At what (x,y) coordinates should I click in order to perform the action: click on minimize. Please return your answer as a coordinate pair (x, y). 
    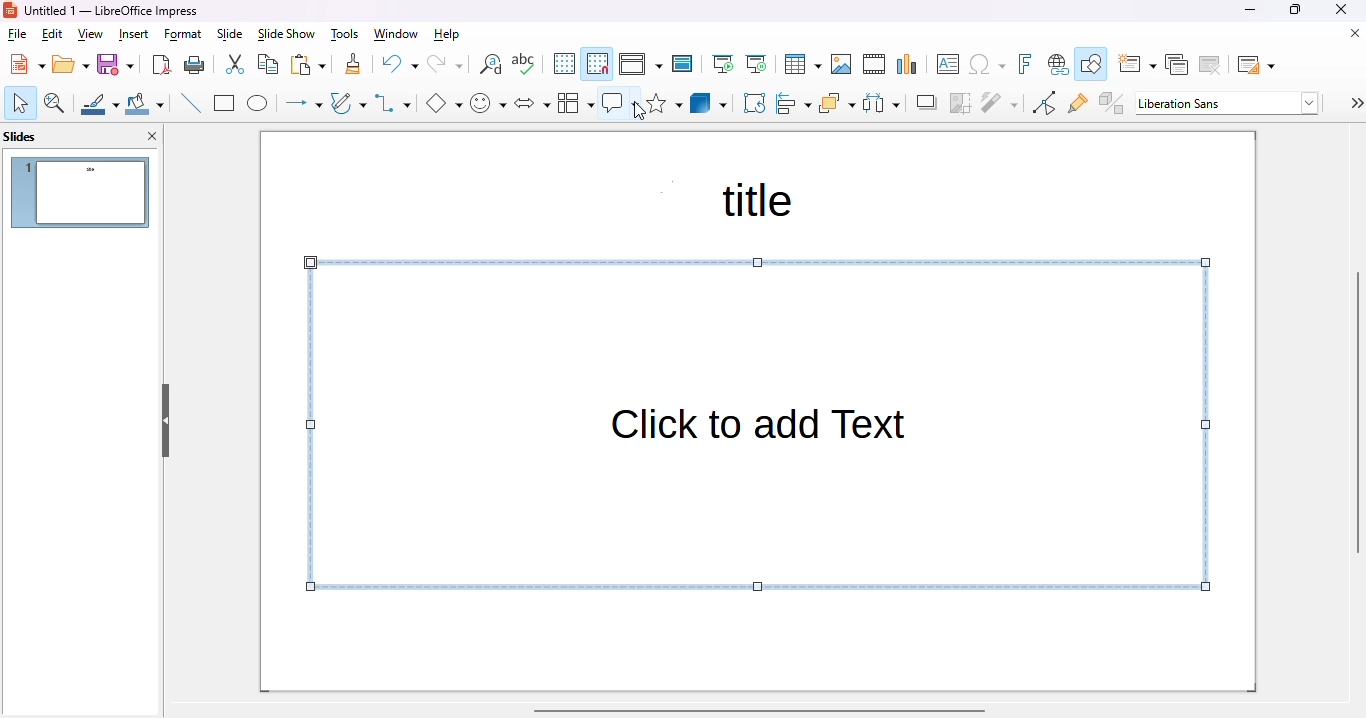
    Looking at the image, I should click on (1252, 10).